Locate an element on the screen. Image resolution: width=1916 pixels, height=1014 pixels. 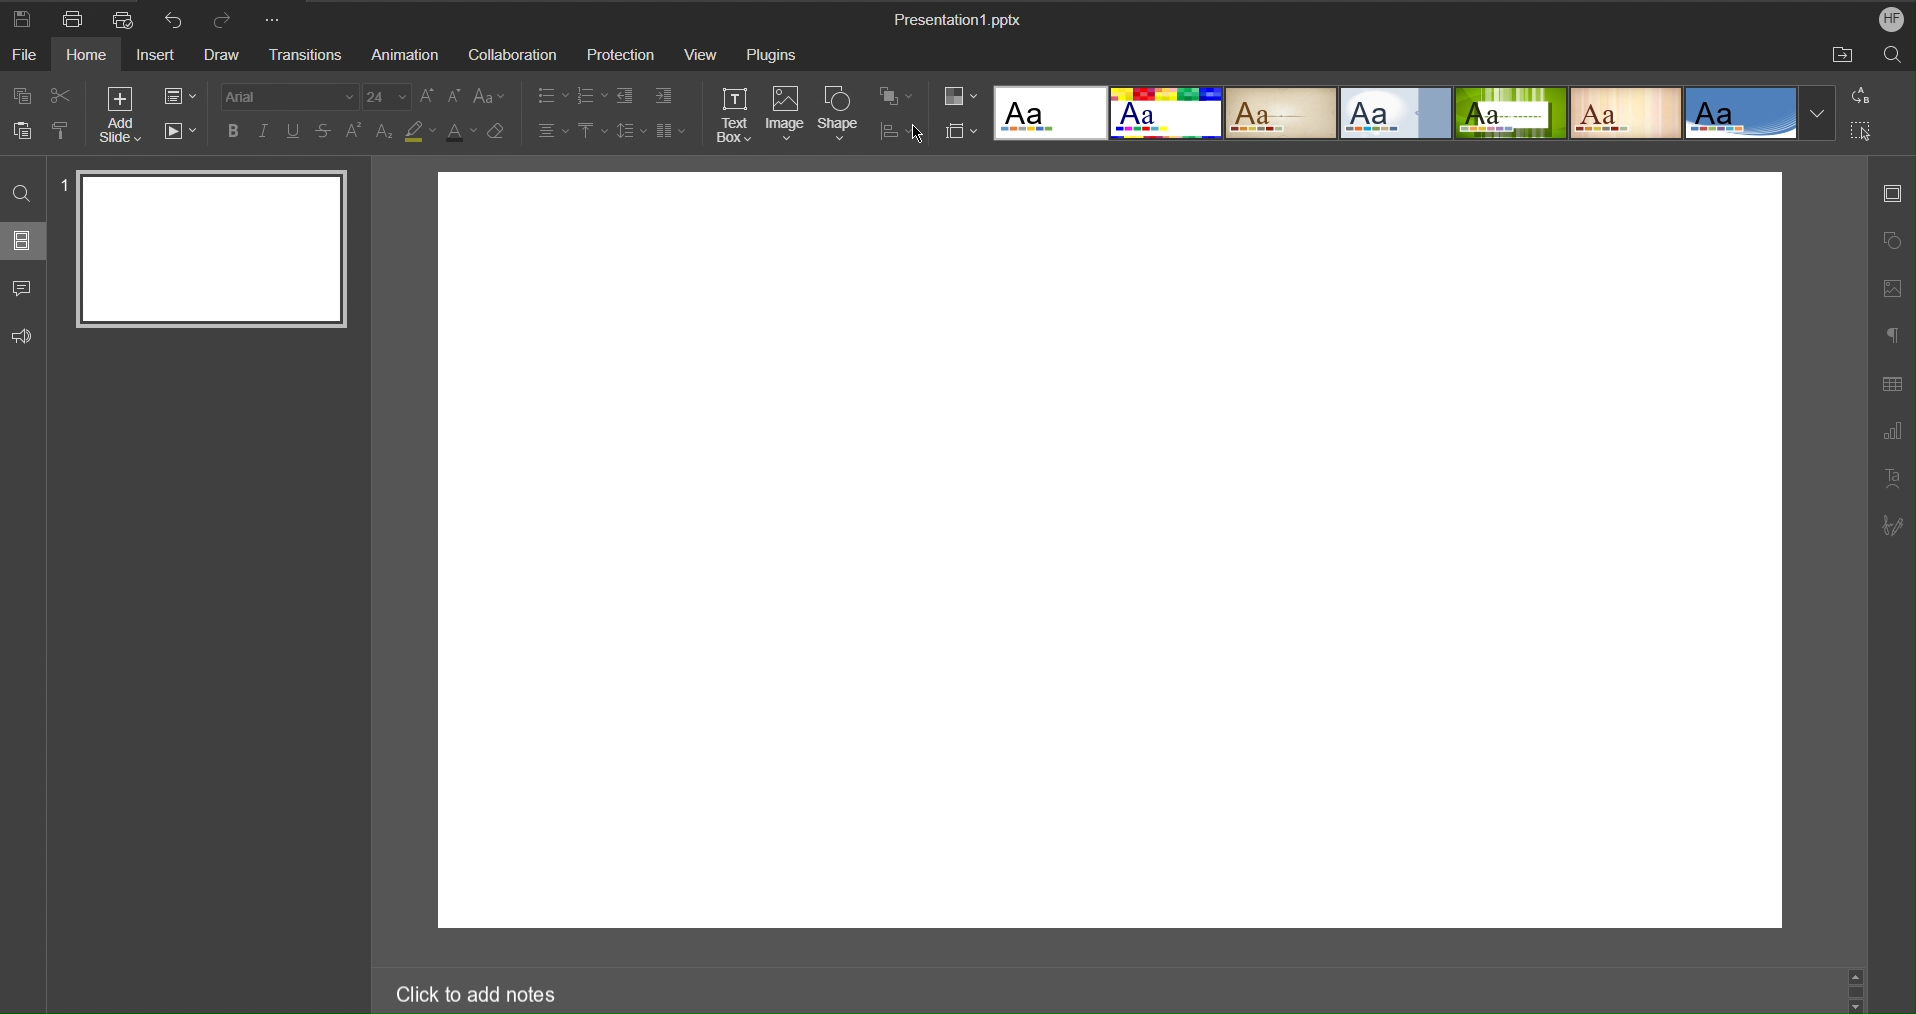
Numbered List is located at coordinates (592, 95).